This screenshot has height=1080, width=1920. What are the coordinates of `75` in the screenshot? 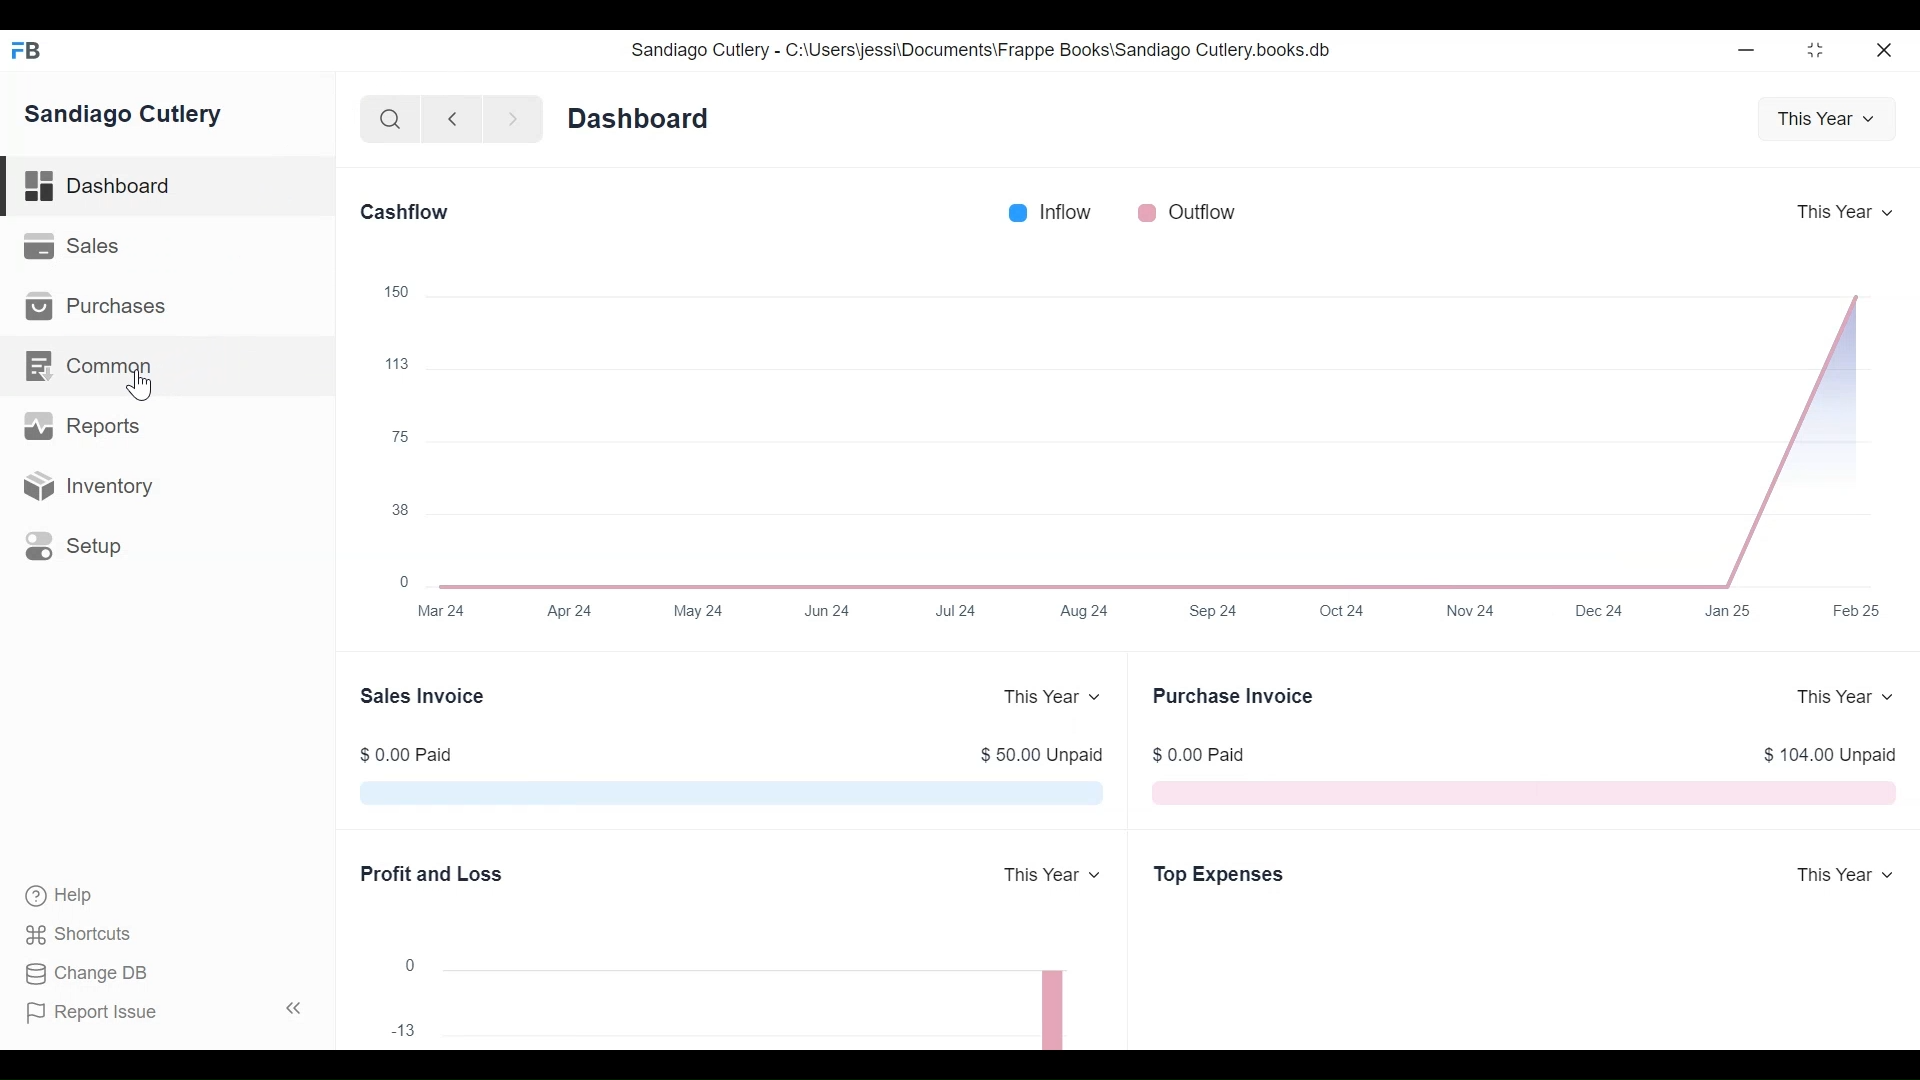 It's located at (398, 434).